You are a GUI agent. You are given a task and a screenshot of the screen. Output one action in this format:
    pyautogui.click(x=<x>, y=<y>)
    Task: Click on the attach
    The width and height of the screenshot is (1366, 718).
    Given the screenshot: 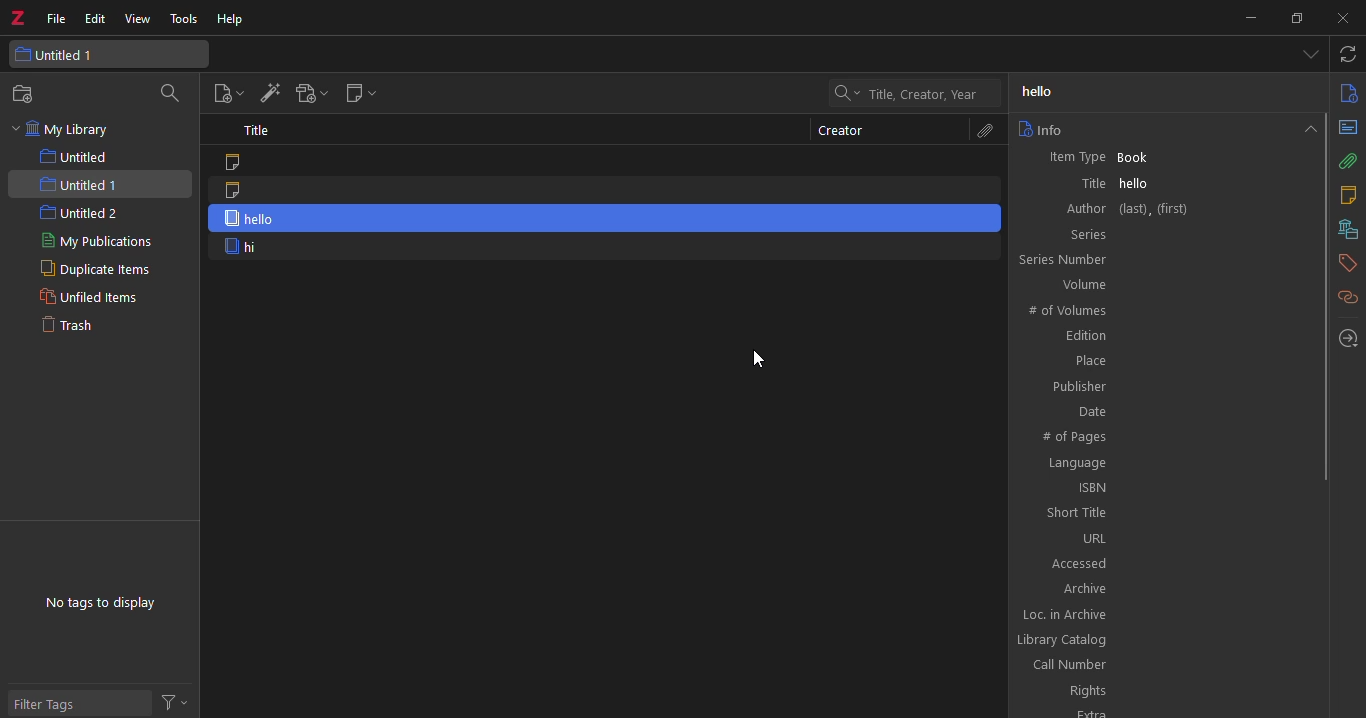 What is the action you would take?
    pyautogui.click(x=1349, y=161)
    